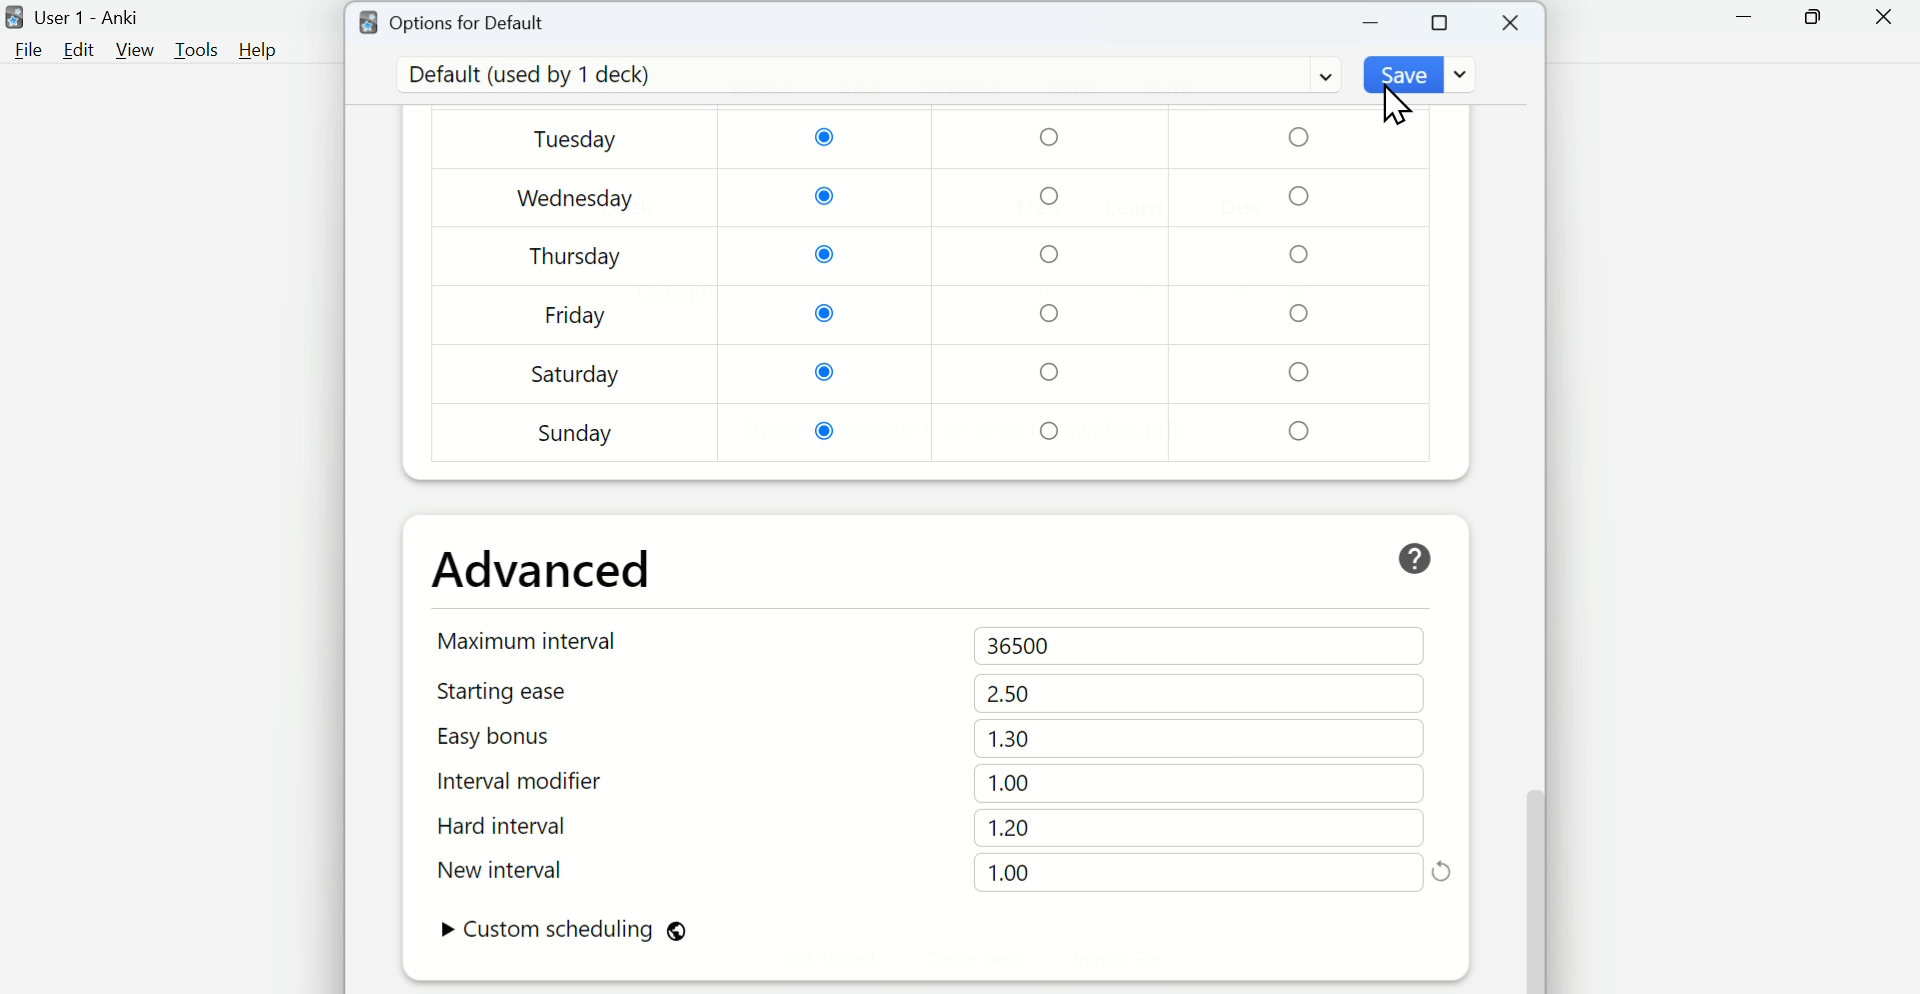  What do you see at coordinates (1055, 285) in the screenshot?
I see `Checkboxes` at bounding box center [1055, 285].